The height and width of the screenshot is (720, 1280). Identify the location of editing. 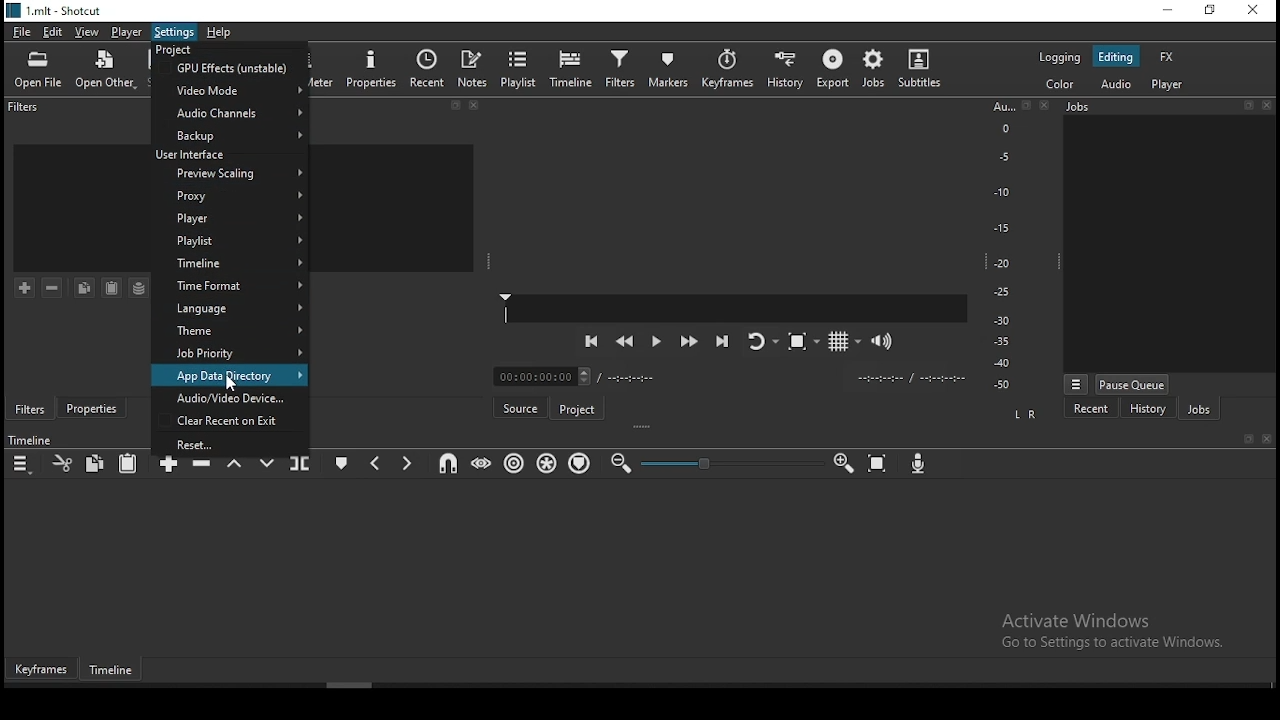
(1119, 57).